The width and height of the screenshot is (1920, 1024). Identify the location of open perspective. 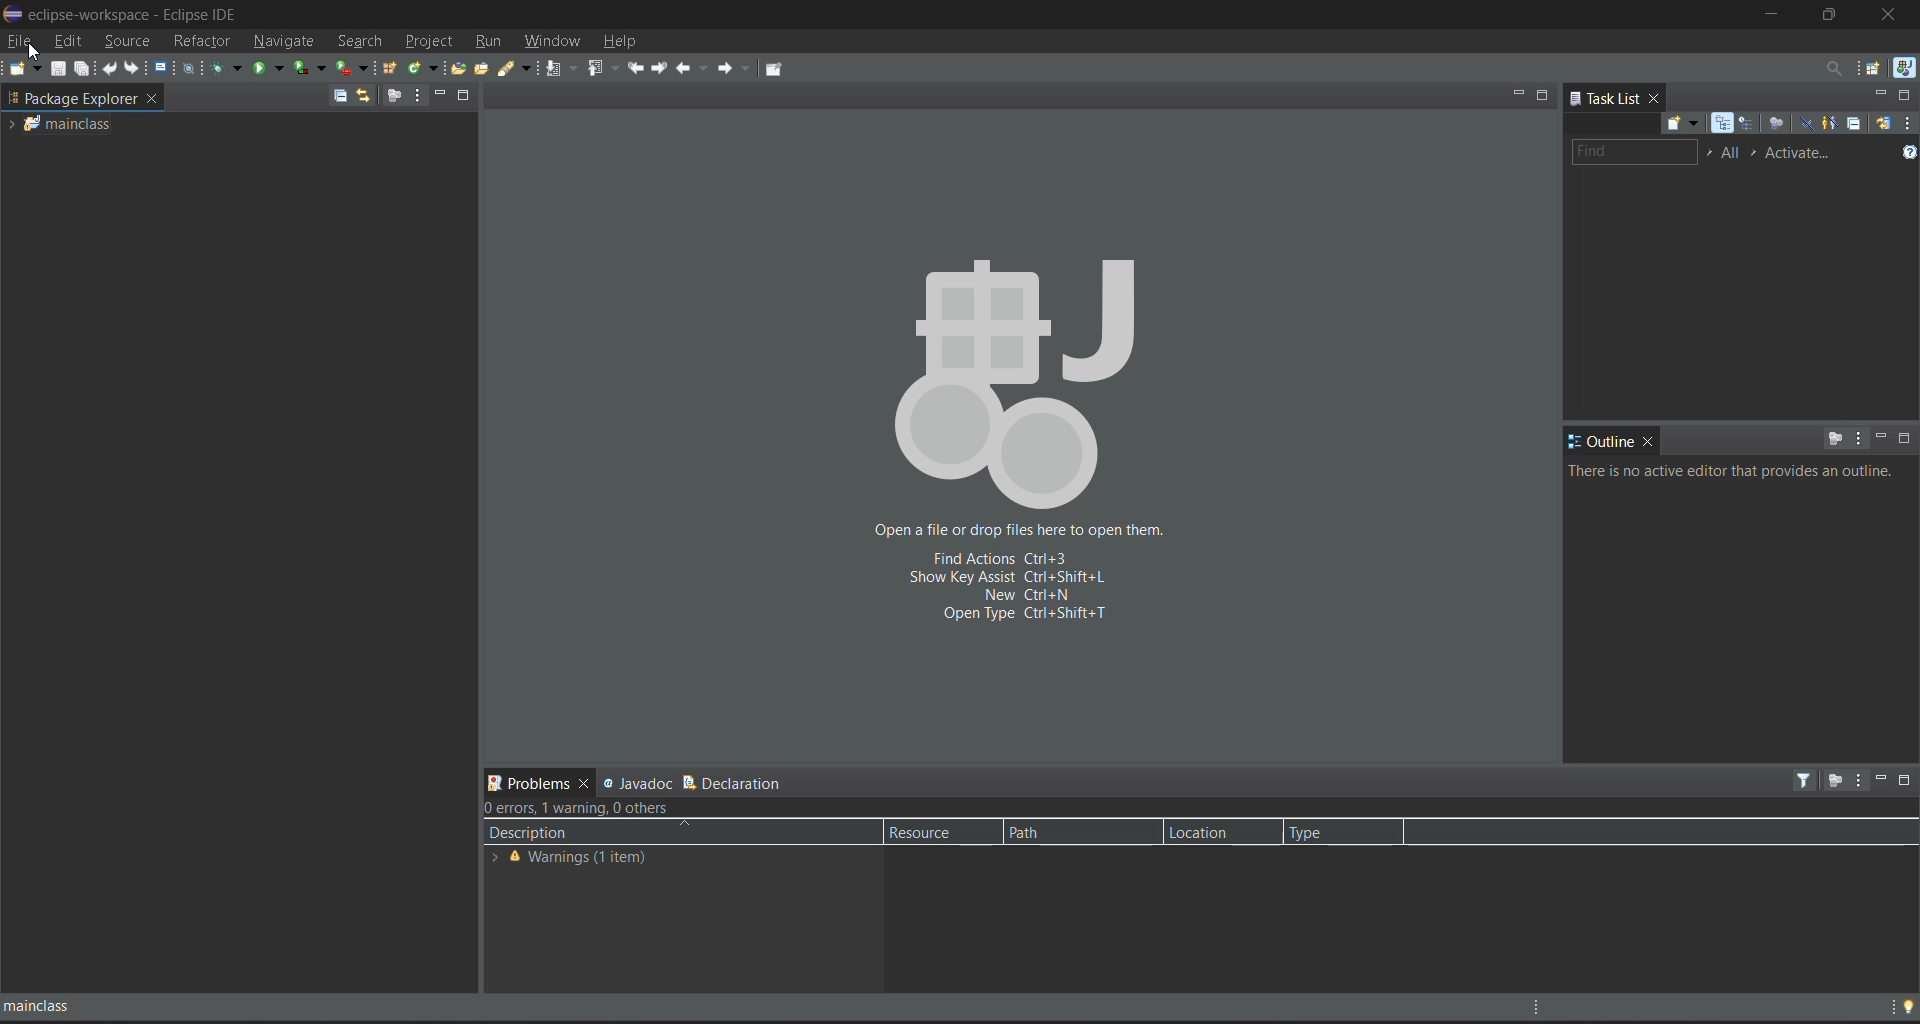
(1871, 68).